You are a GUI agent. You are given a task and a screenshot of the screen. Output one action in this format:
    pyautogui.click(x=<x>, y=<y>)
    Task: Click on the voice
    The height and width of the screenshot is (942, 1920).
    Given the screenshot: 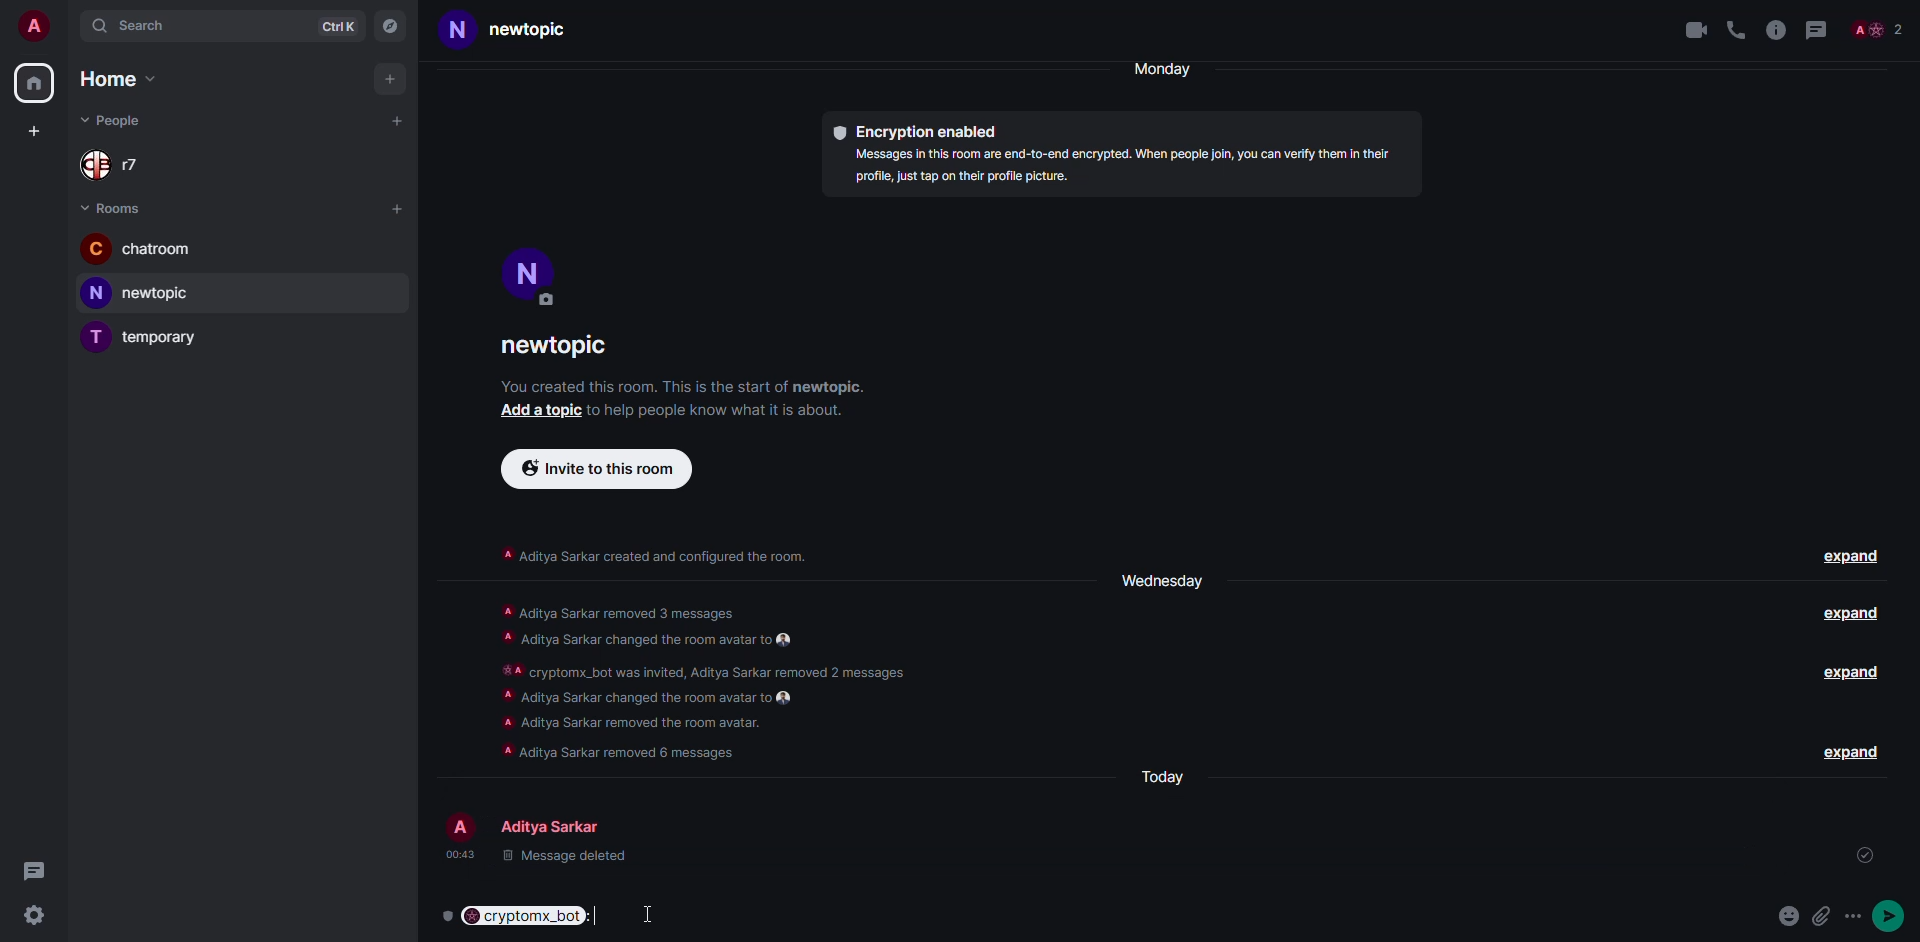 What is the action you would take?
    pyautogui.click(x=1732, y=27)
    